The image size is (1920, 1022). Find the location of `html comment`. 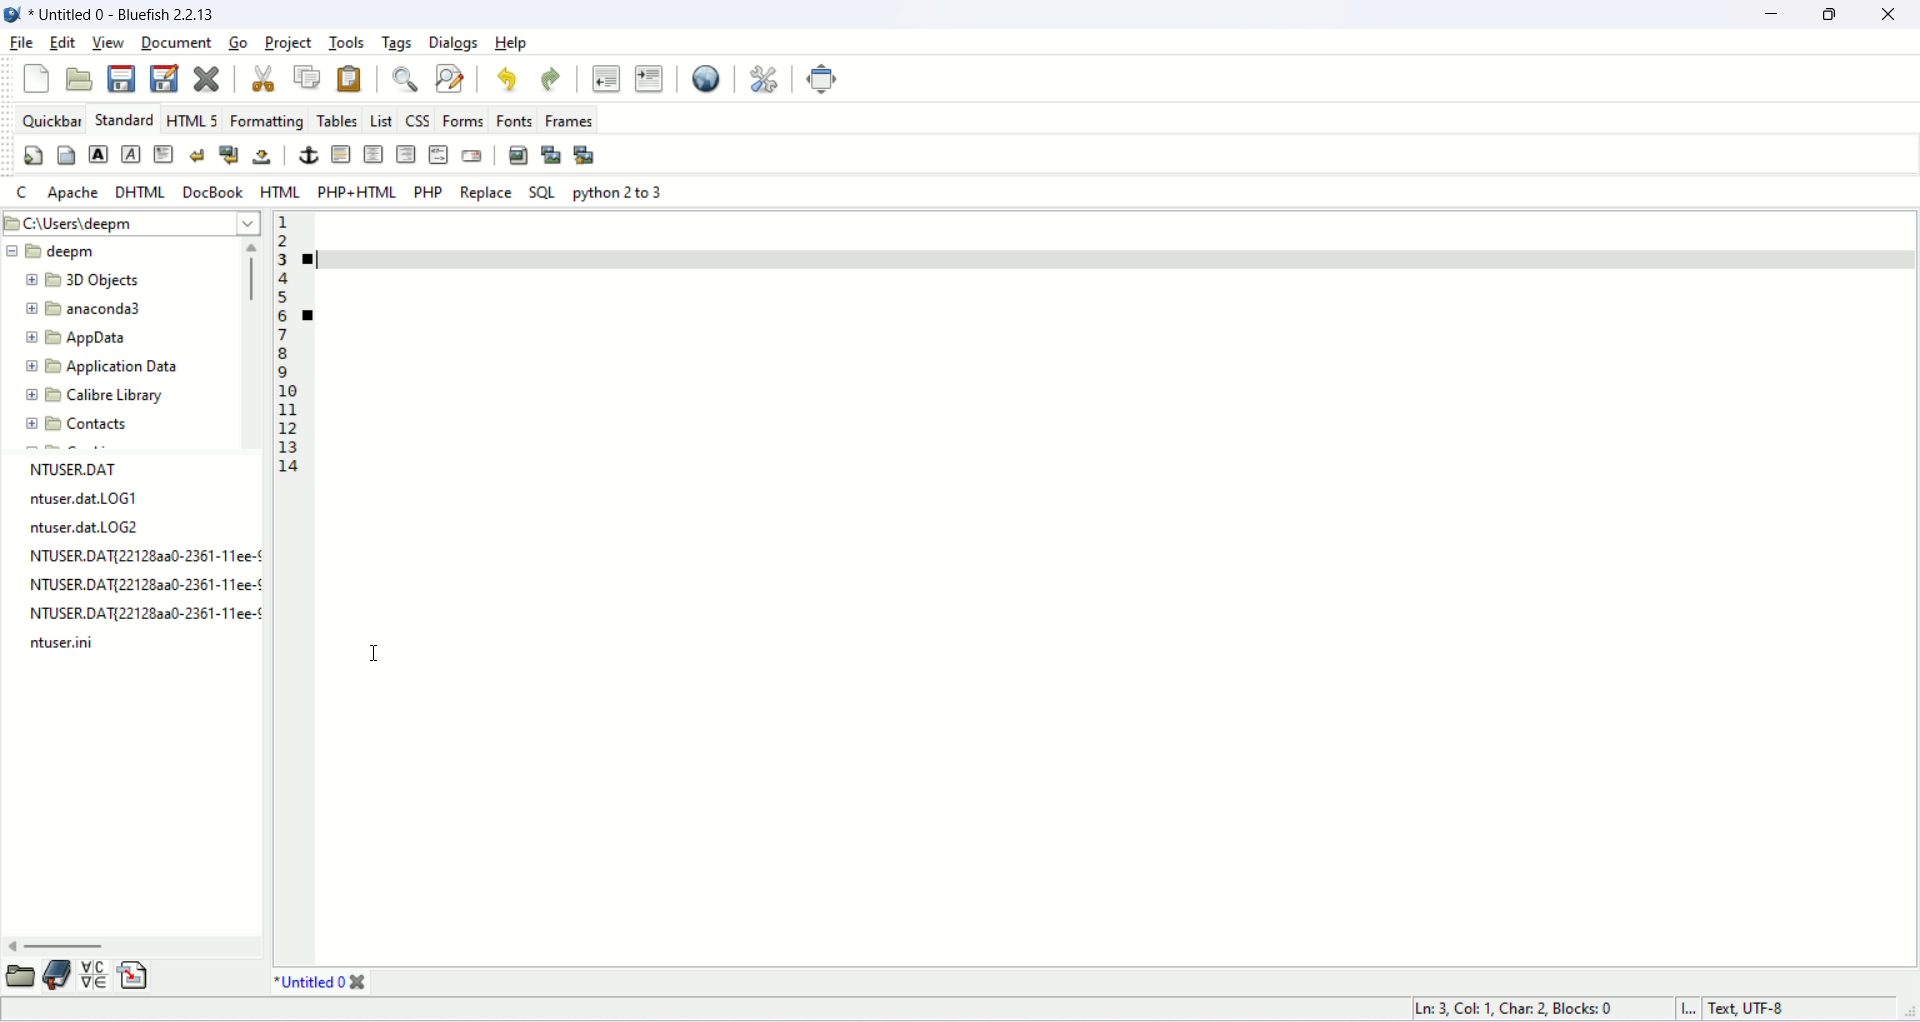

html comment is located at coordinates (438, 155).